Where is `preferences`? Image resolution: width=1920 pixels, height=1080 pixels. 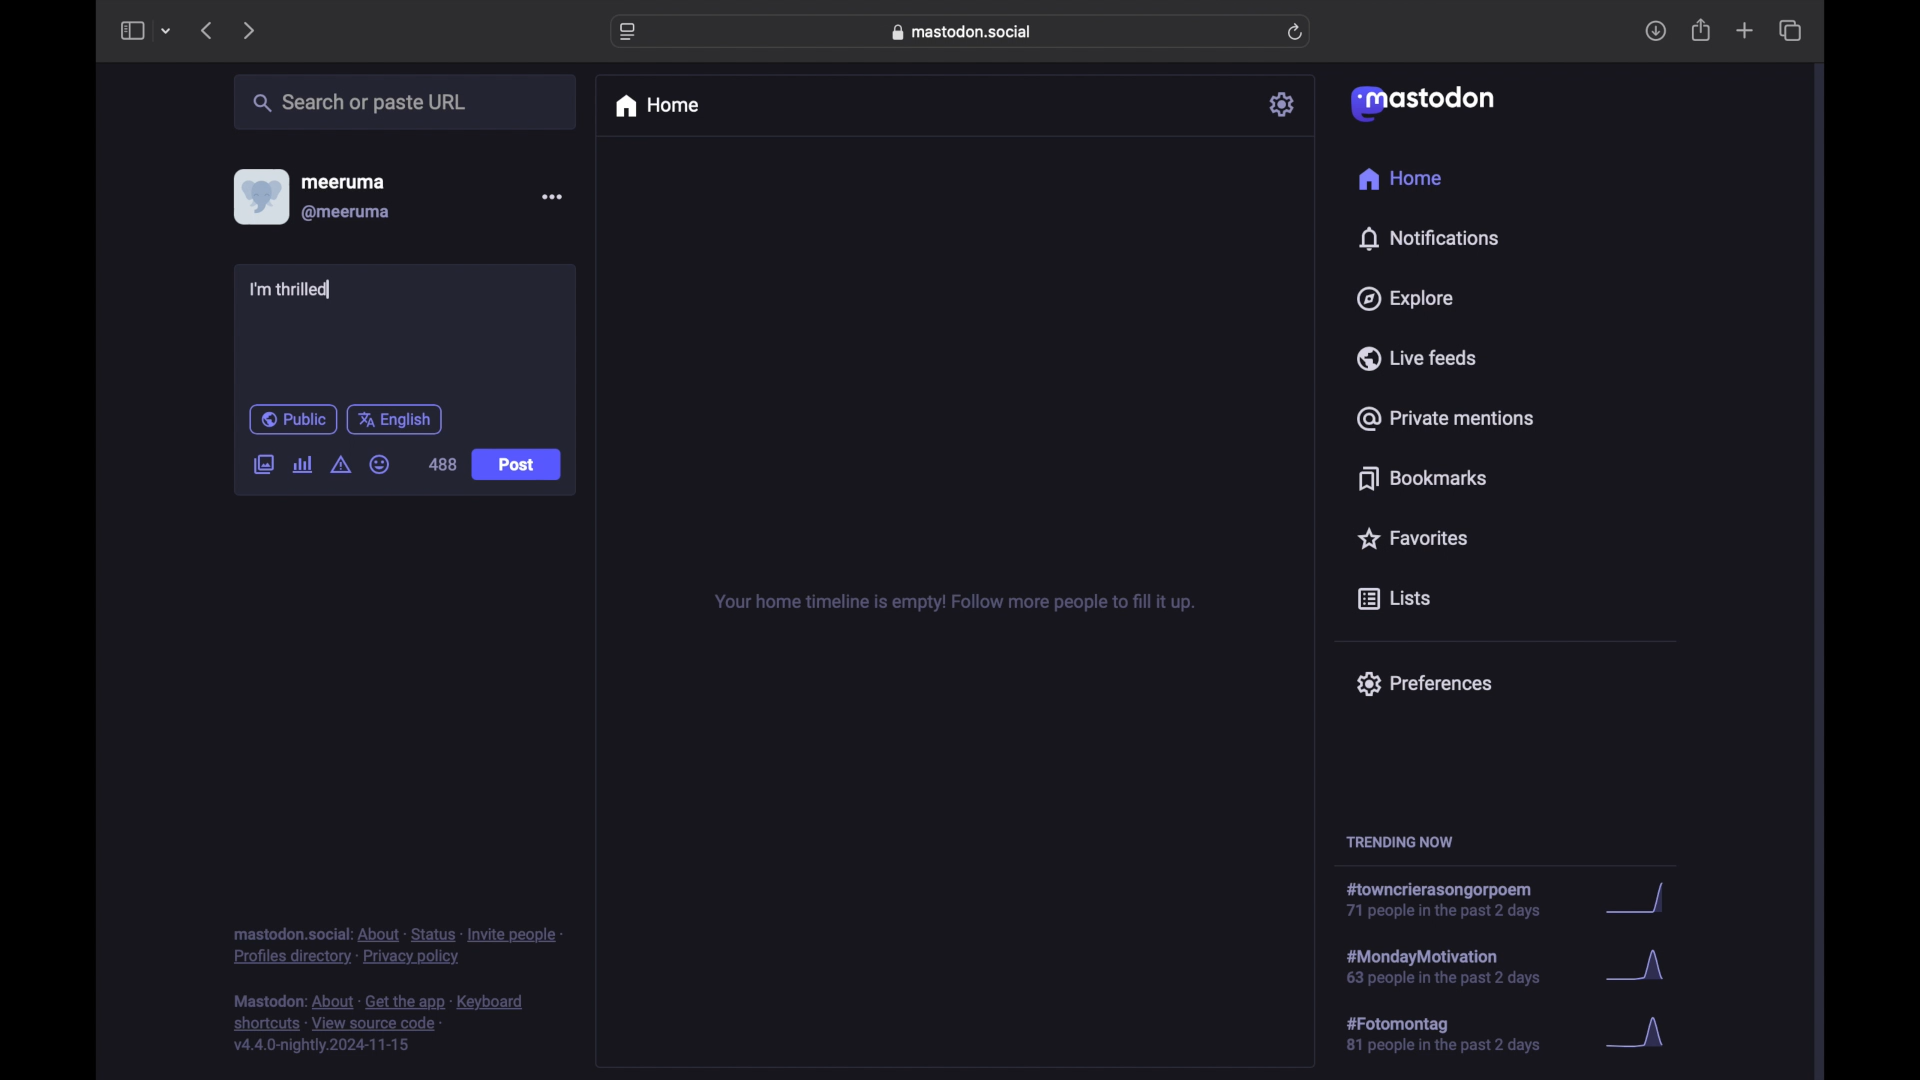 preferences is located at coordinates (1424, 684).